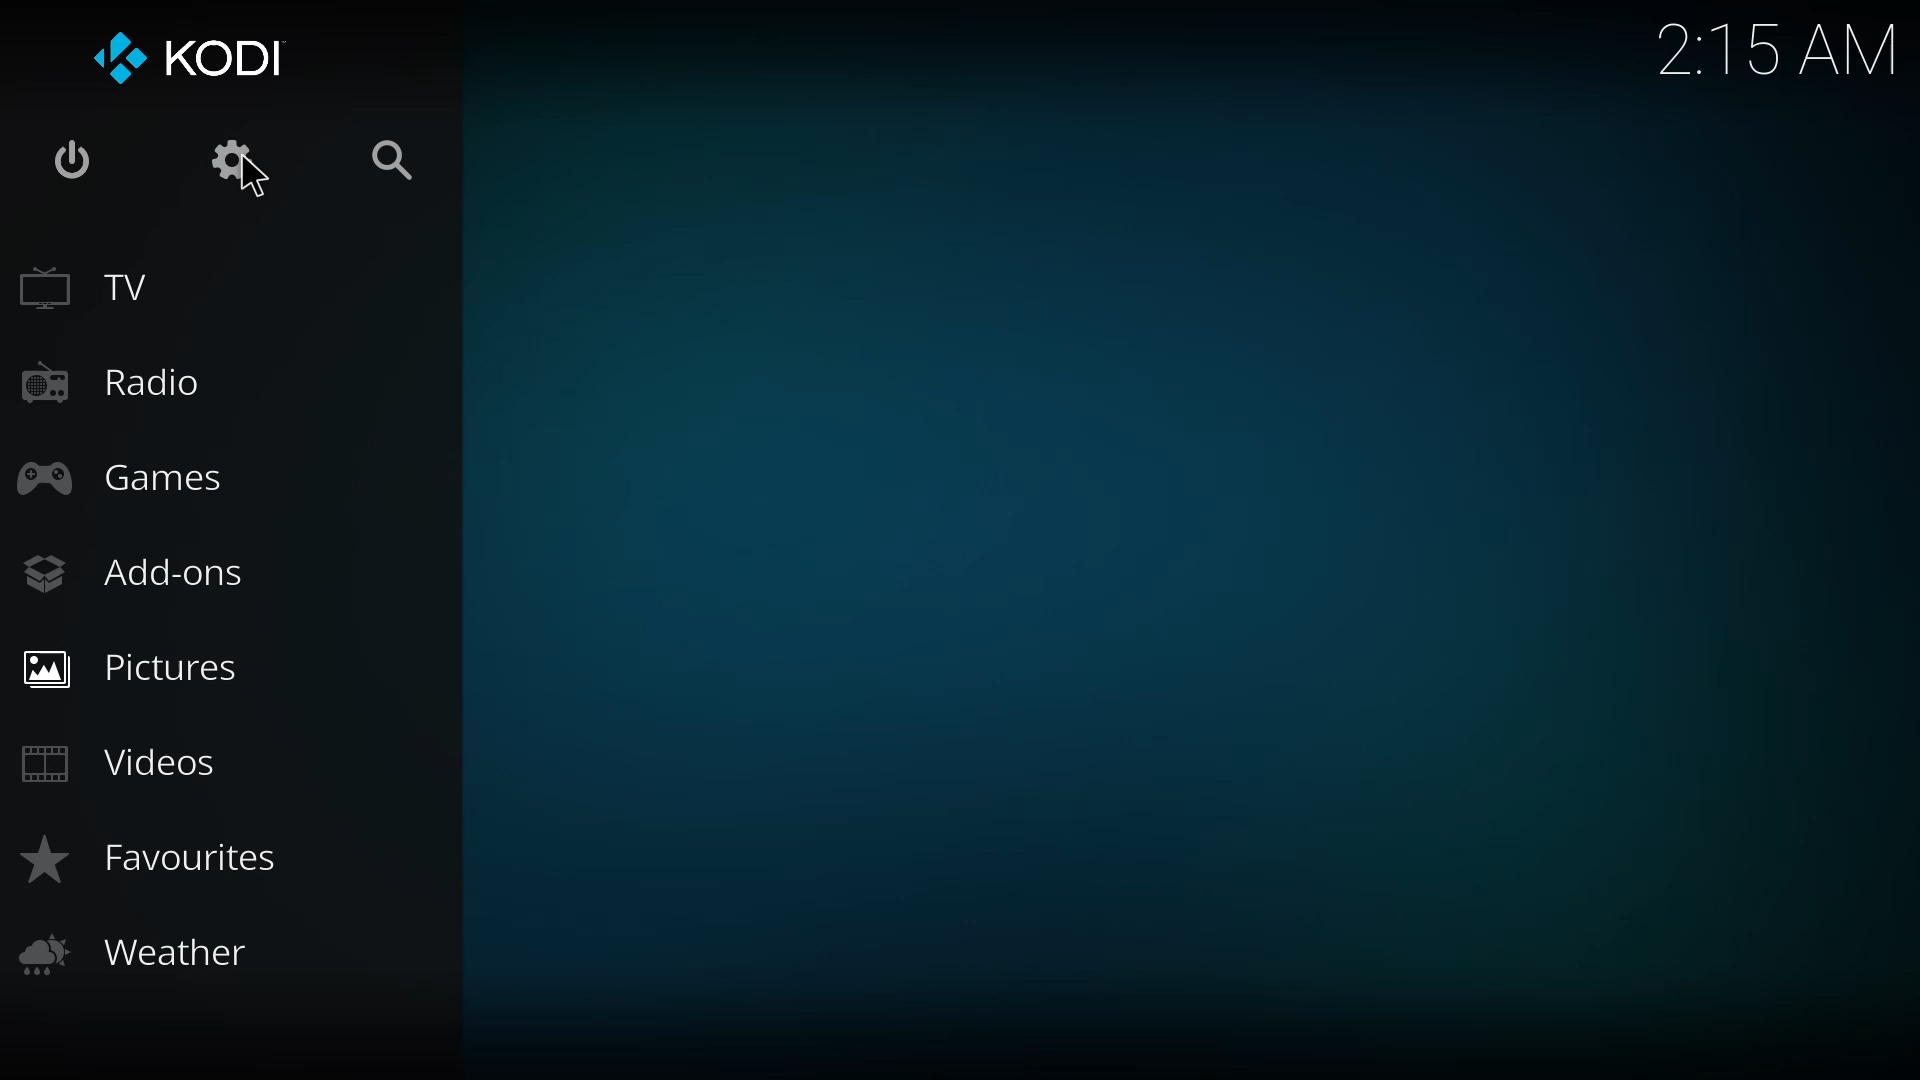 Image resolution: width=1920 pixels, height=1080 pixels. I want to click on time, so click(1767, 45).